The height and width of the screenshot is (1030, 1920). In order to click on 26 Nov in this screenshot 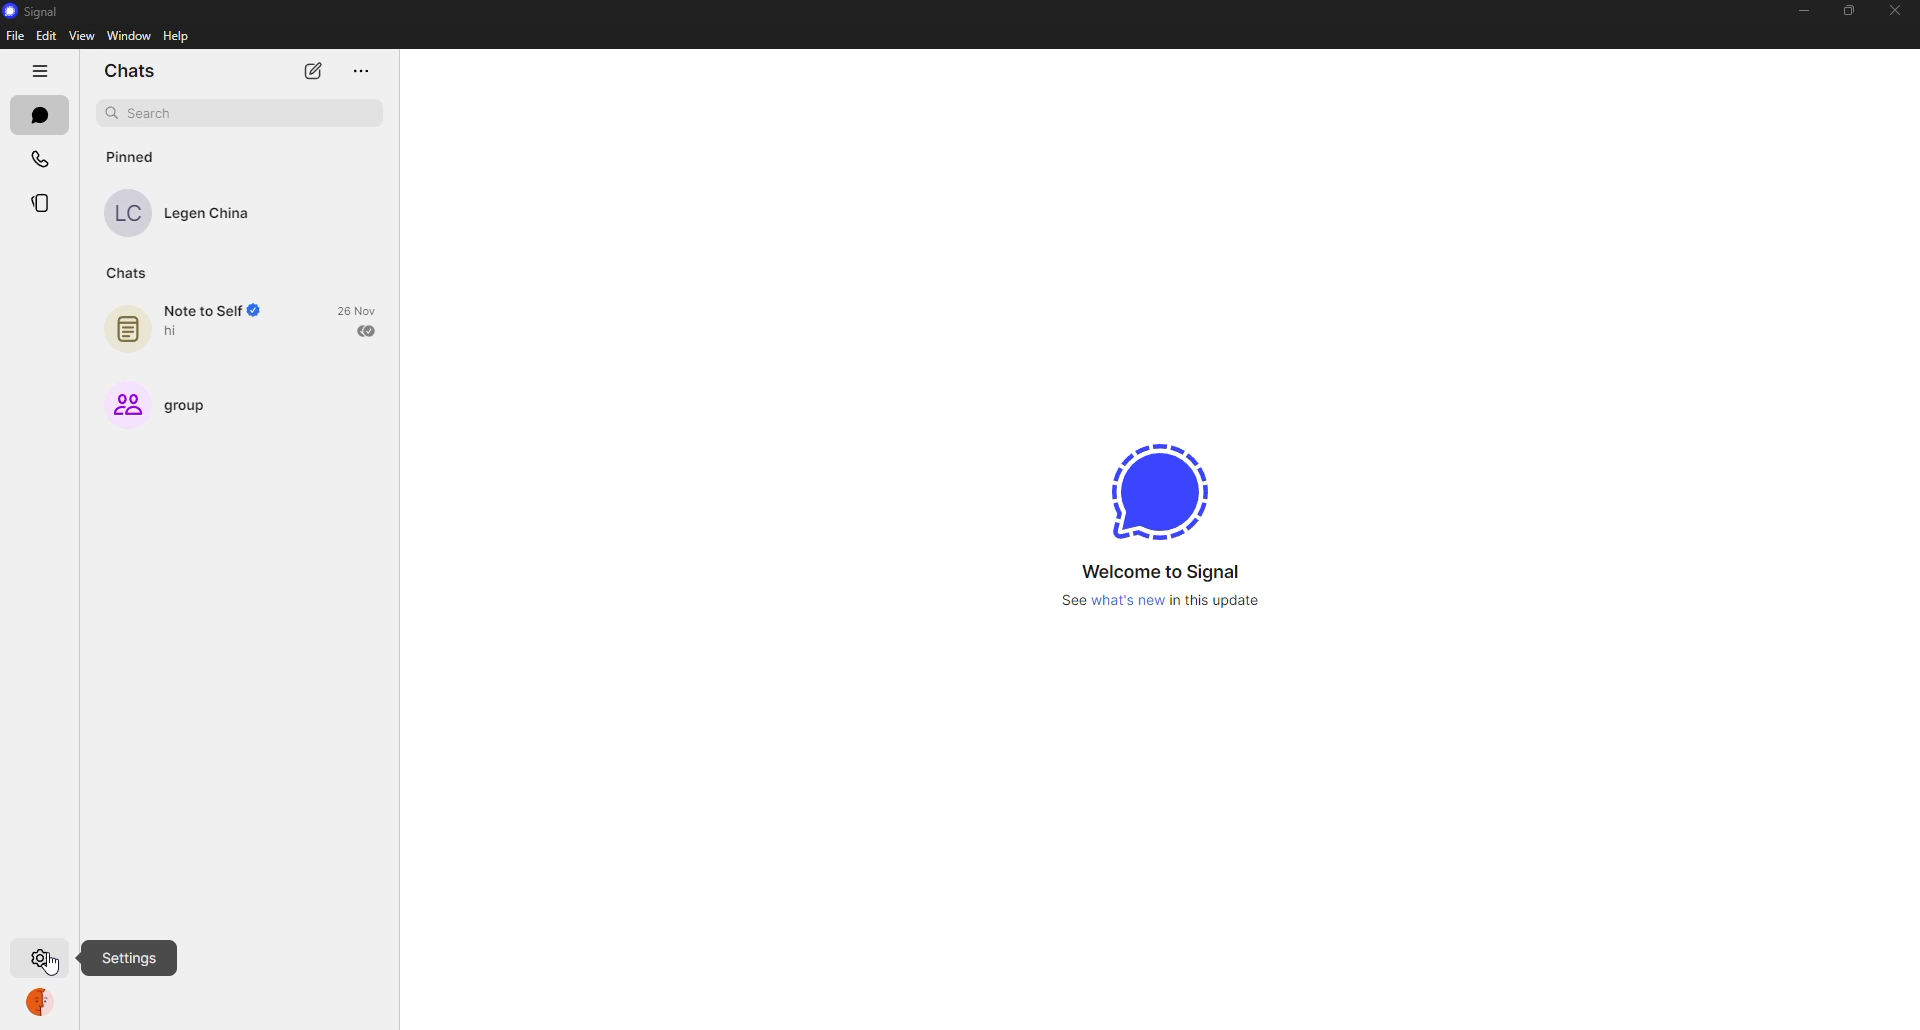, I will do `click(354, 309)`.